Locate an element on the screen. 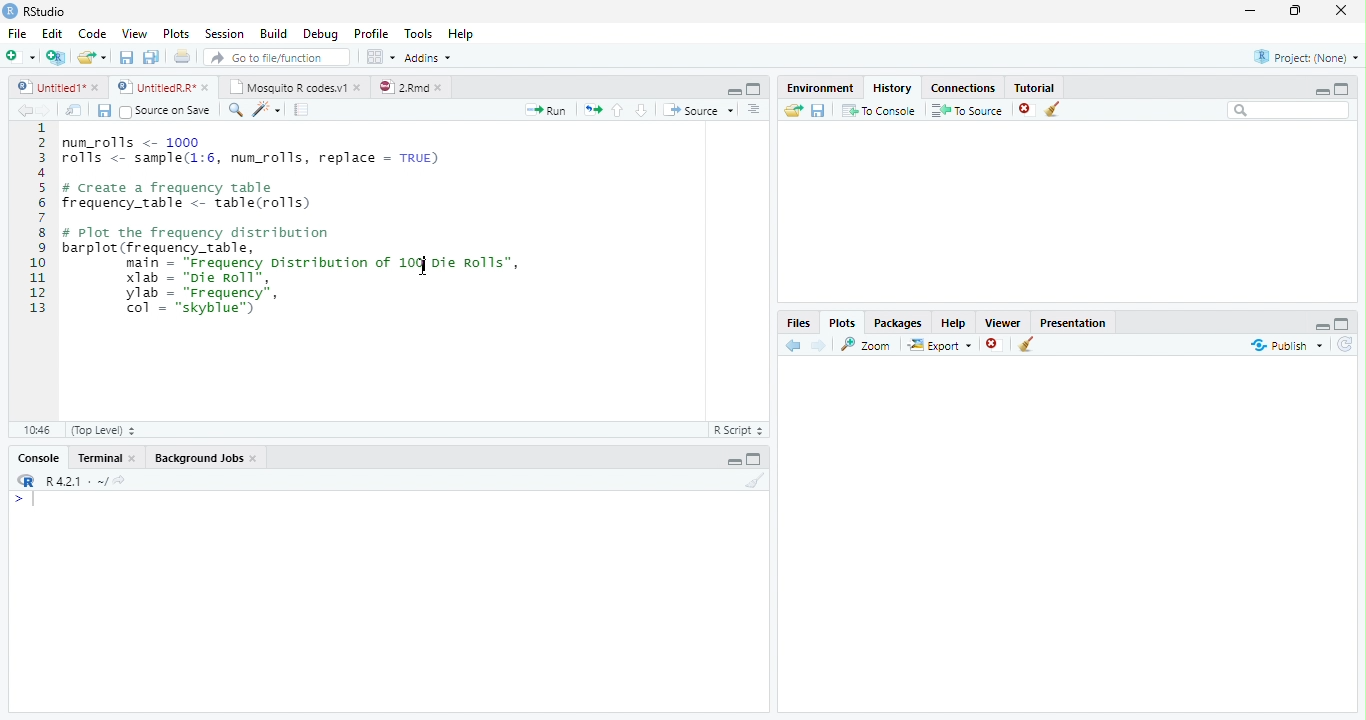  Go to next section of code is located at coordinates (642, 110).